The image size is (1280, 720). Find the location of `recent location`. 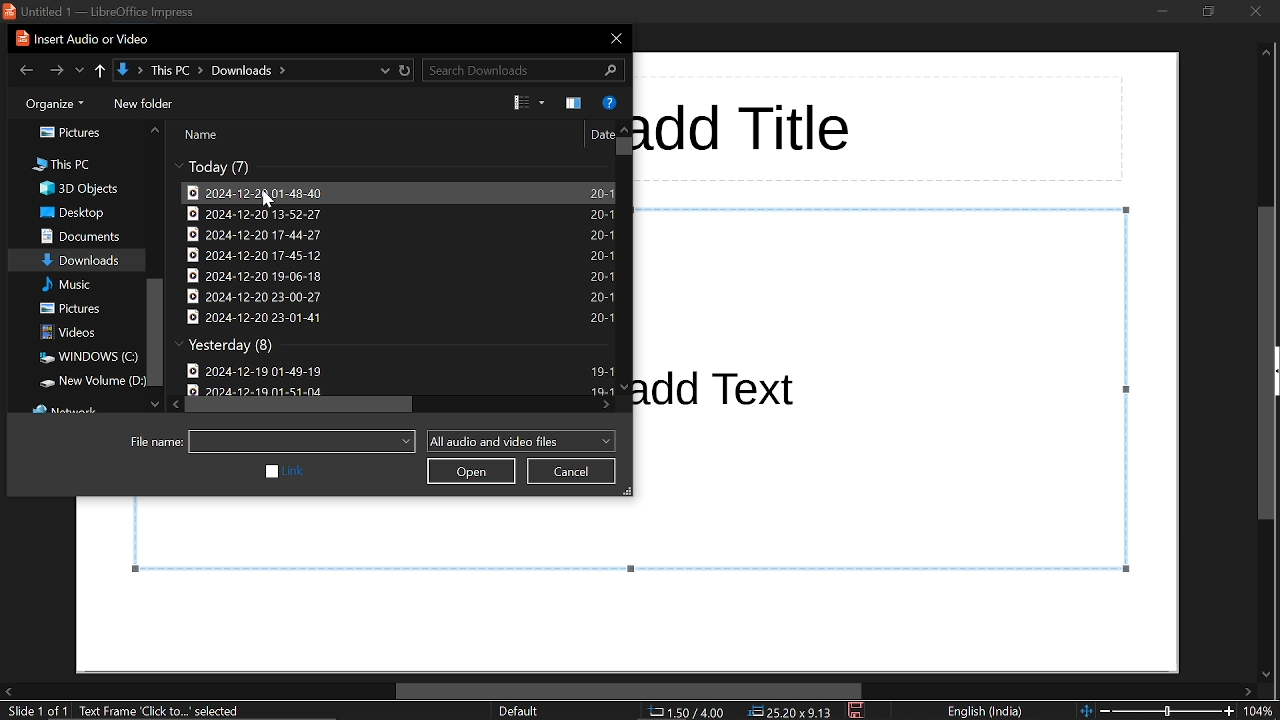

recent location is located at coordinates (80, 70).